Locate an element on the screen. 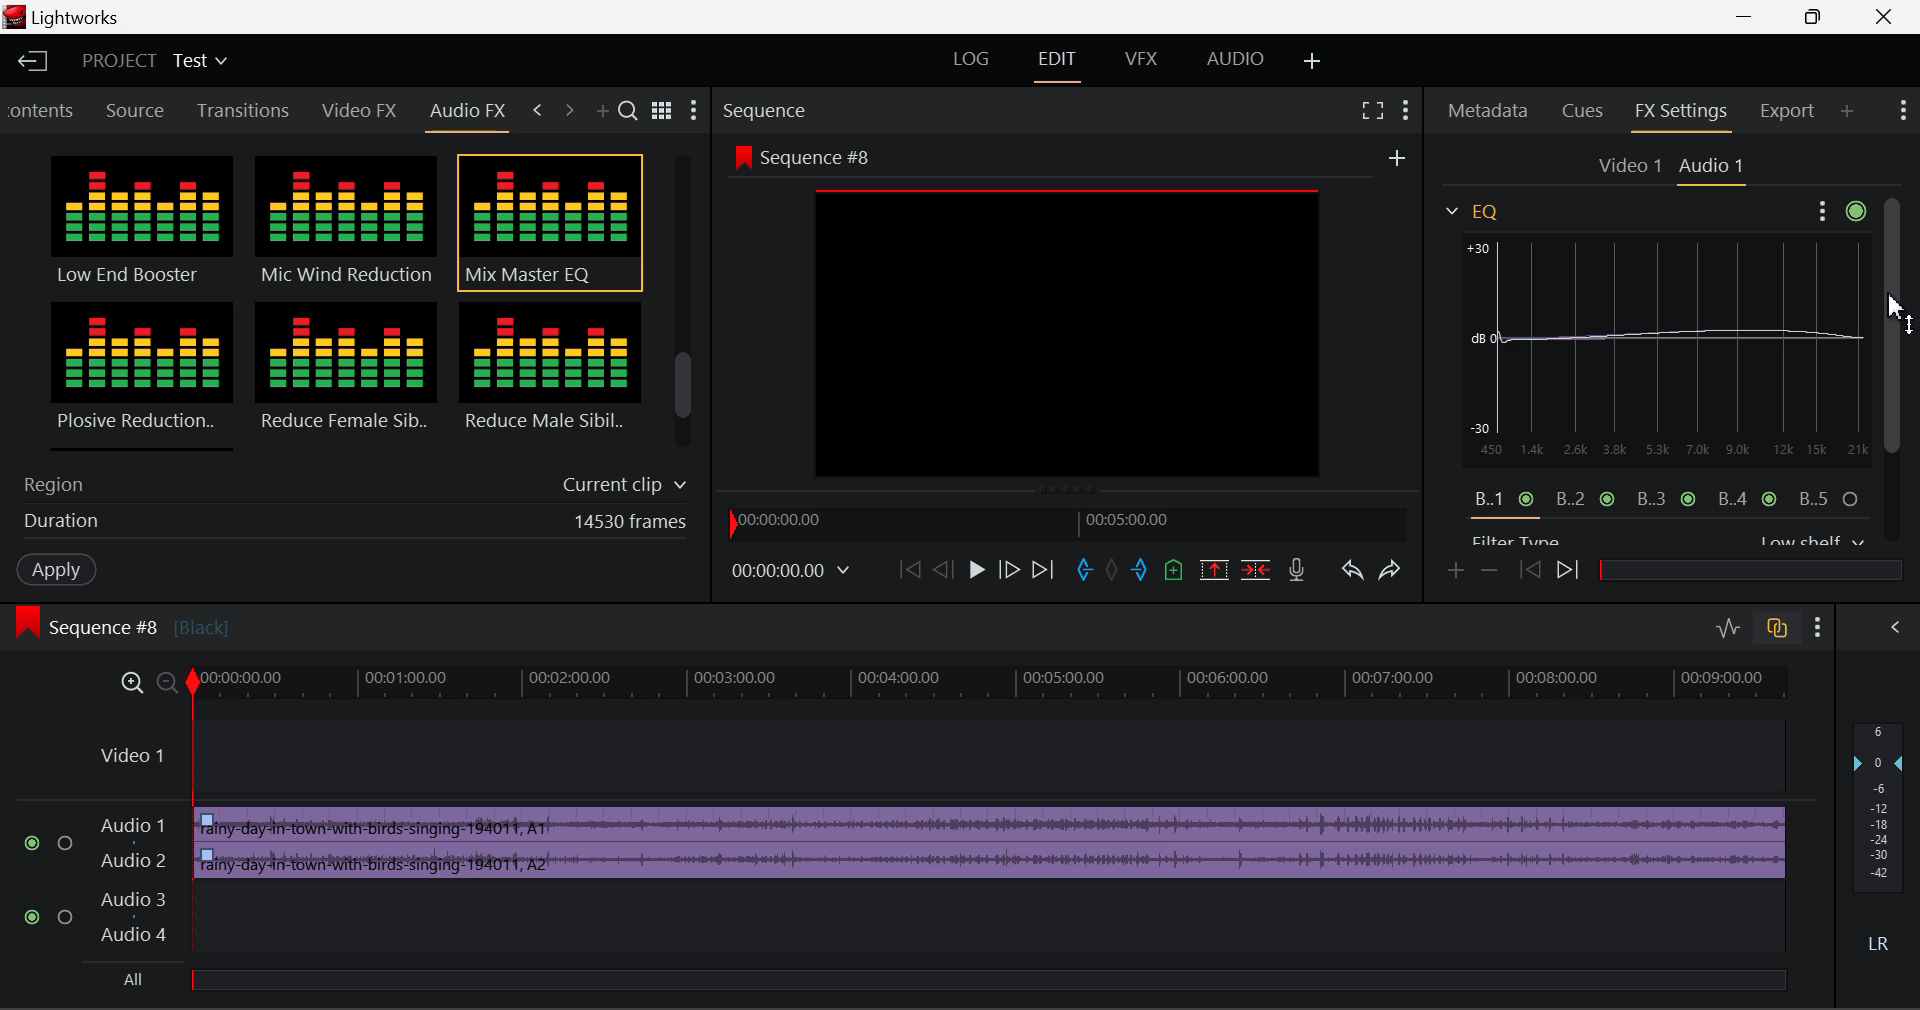 This screenshot has height=1010, width=1920. To Start is located at coordinates (908, 571).